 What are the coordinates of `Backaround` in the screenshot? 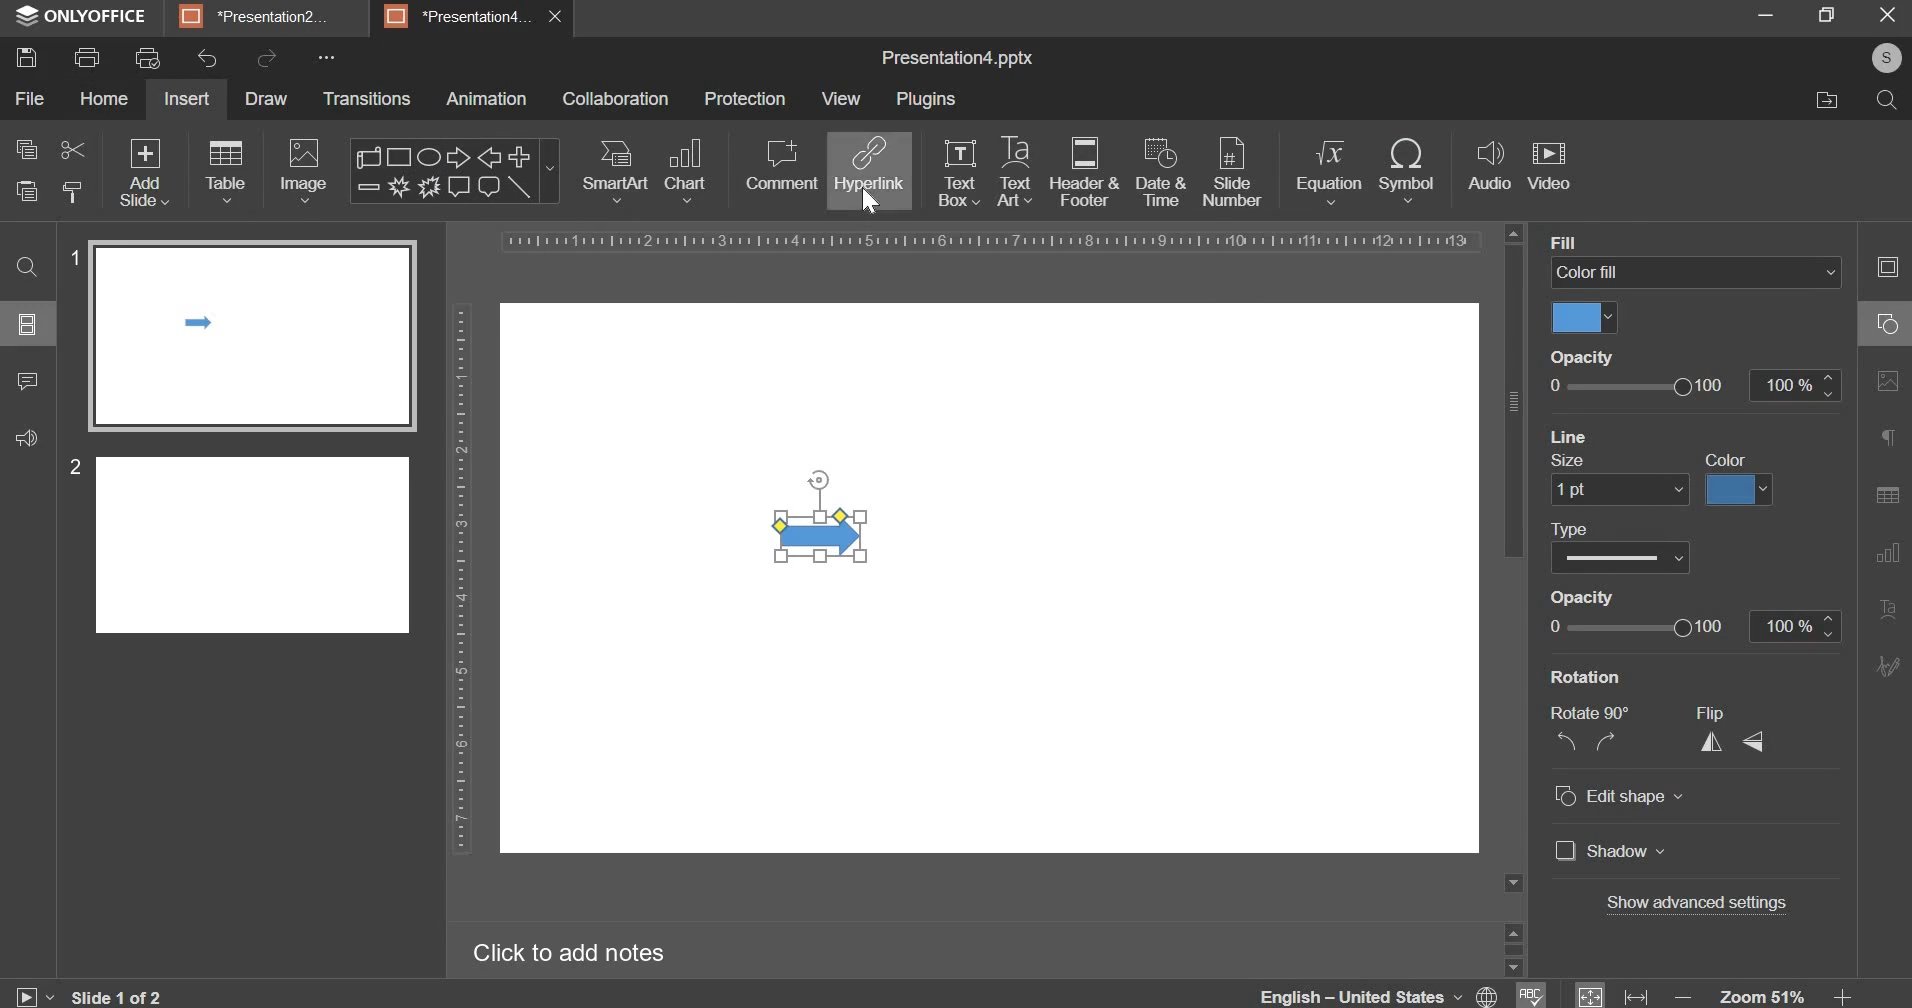 It's located at (1603, 241).